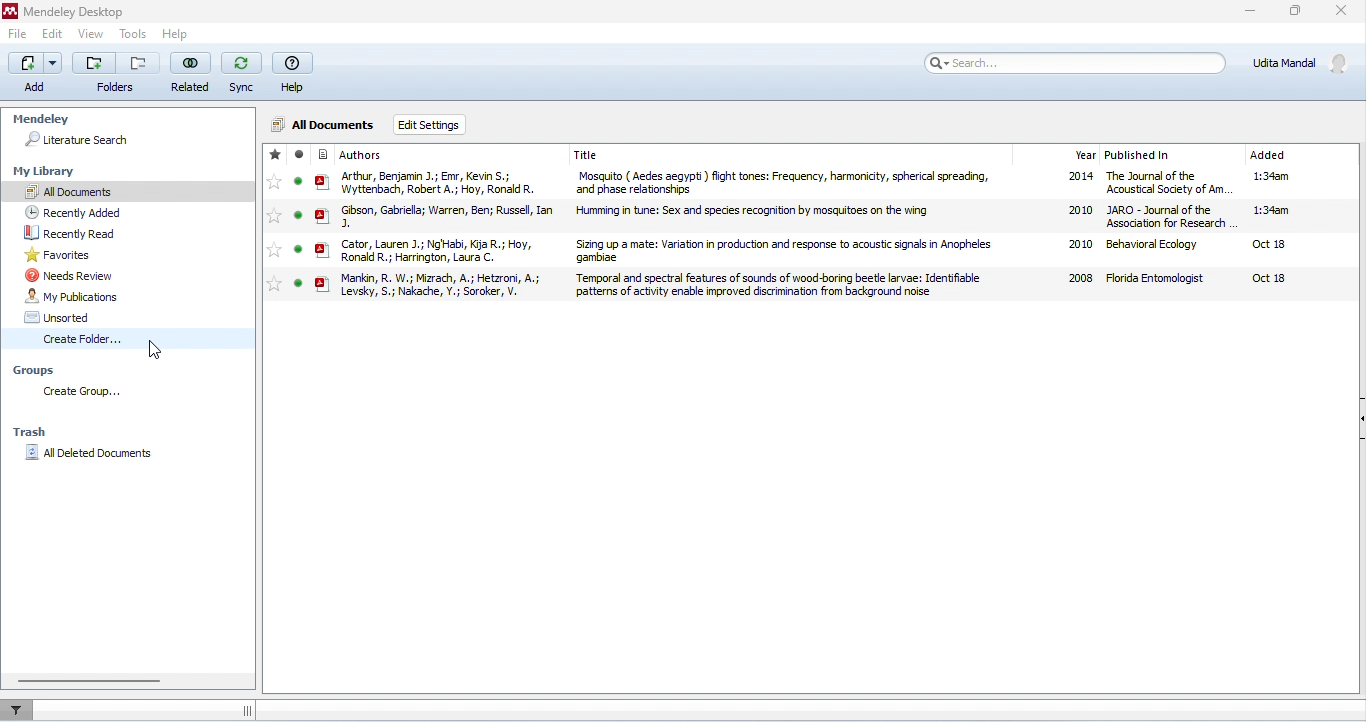  Describe the element at coordinates (70, 11) in the screenshot. I see `Mendeley desktop` at that location.